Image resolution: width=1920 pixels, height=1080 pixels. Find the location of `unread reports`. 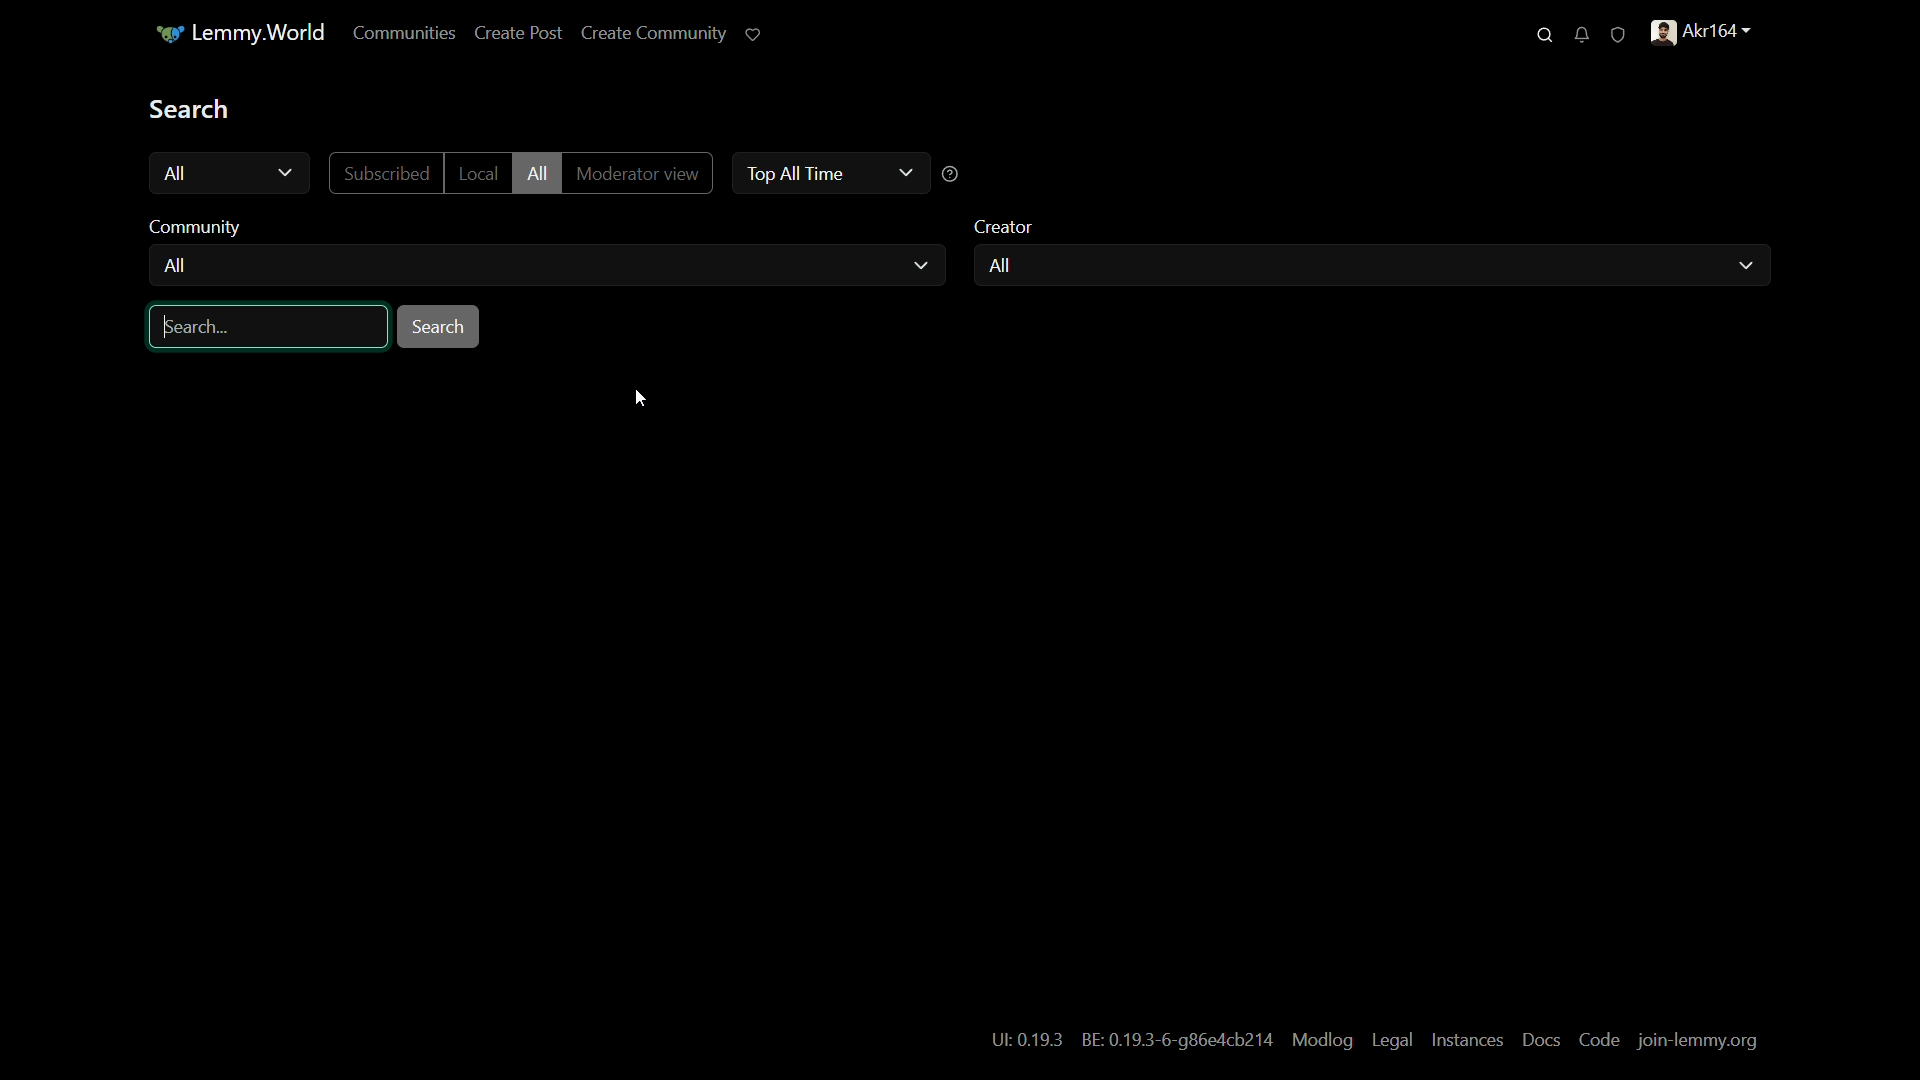

unread reports is located at coordinates (1618, 33).